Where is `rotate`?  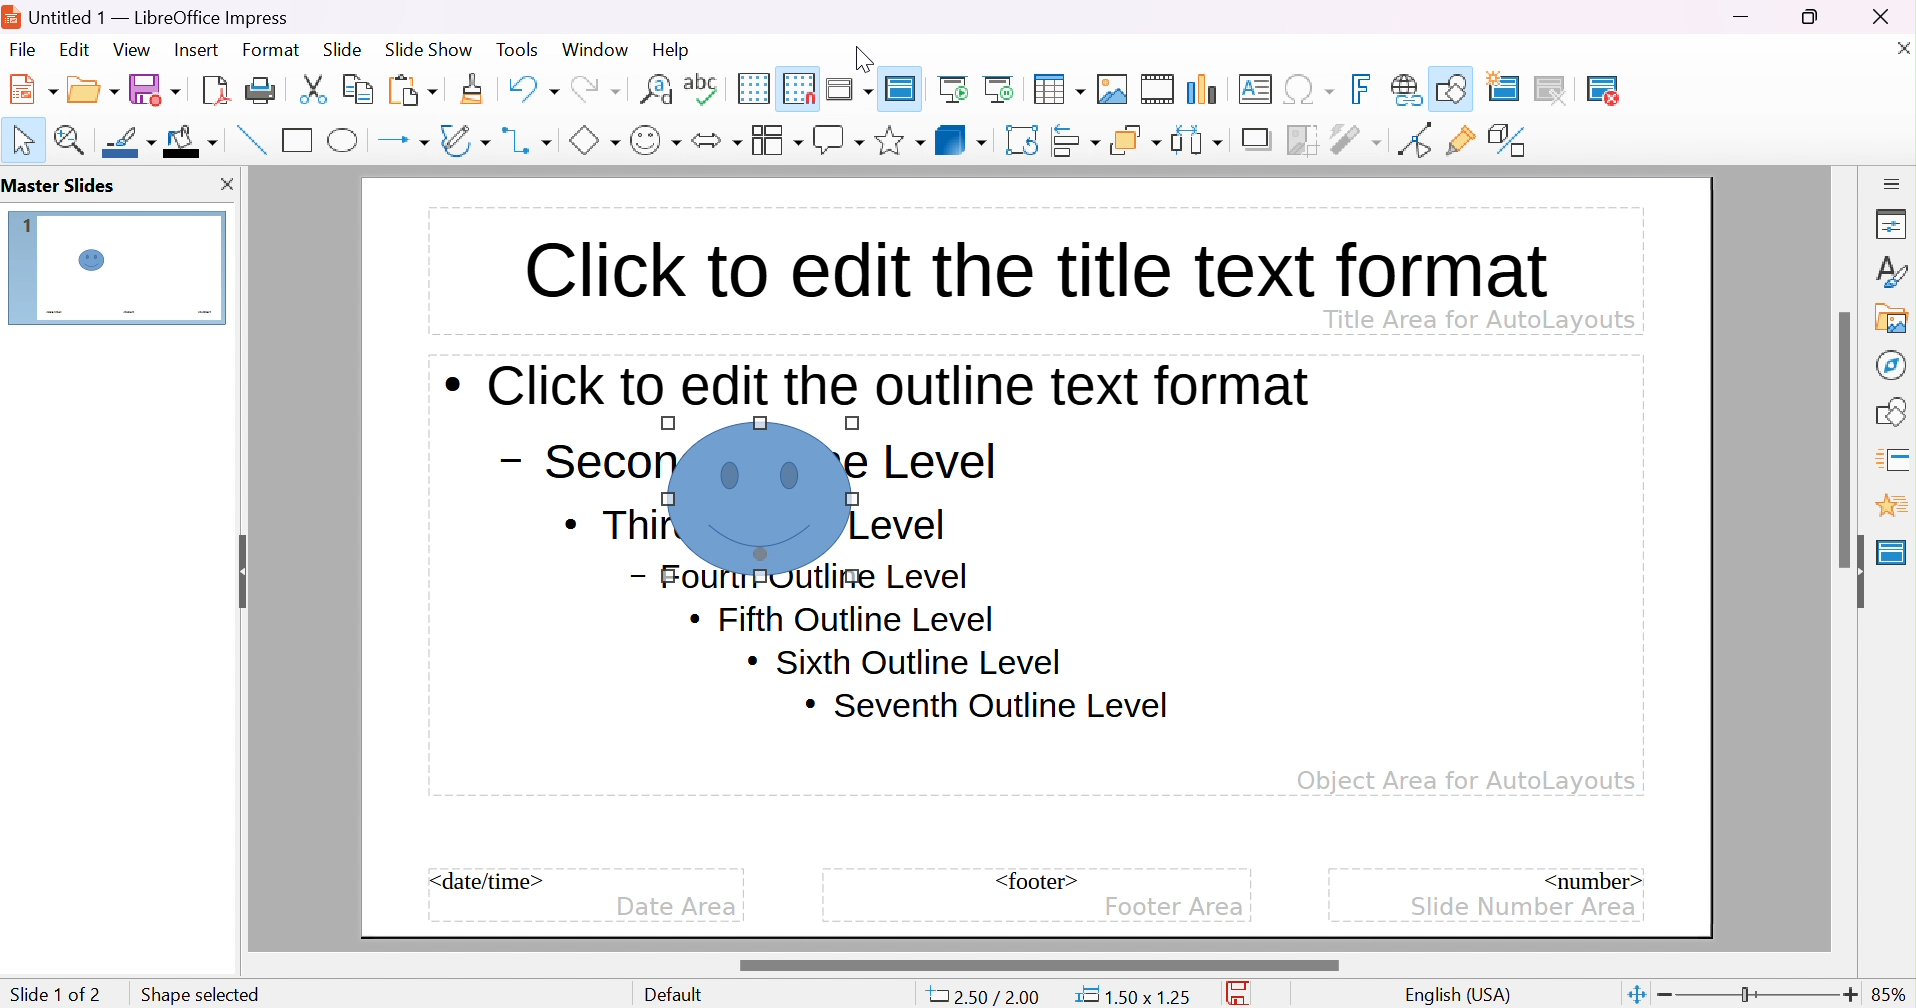
rotate is located at coordinates (1024, 140).